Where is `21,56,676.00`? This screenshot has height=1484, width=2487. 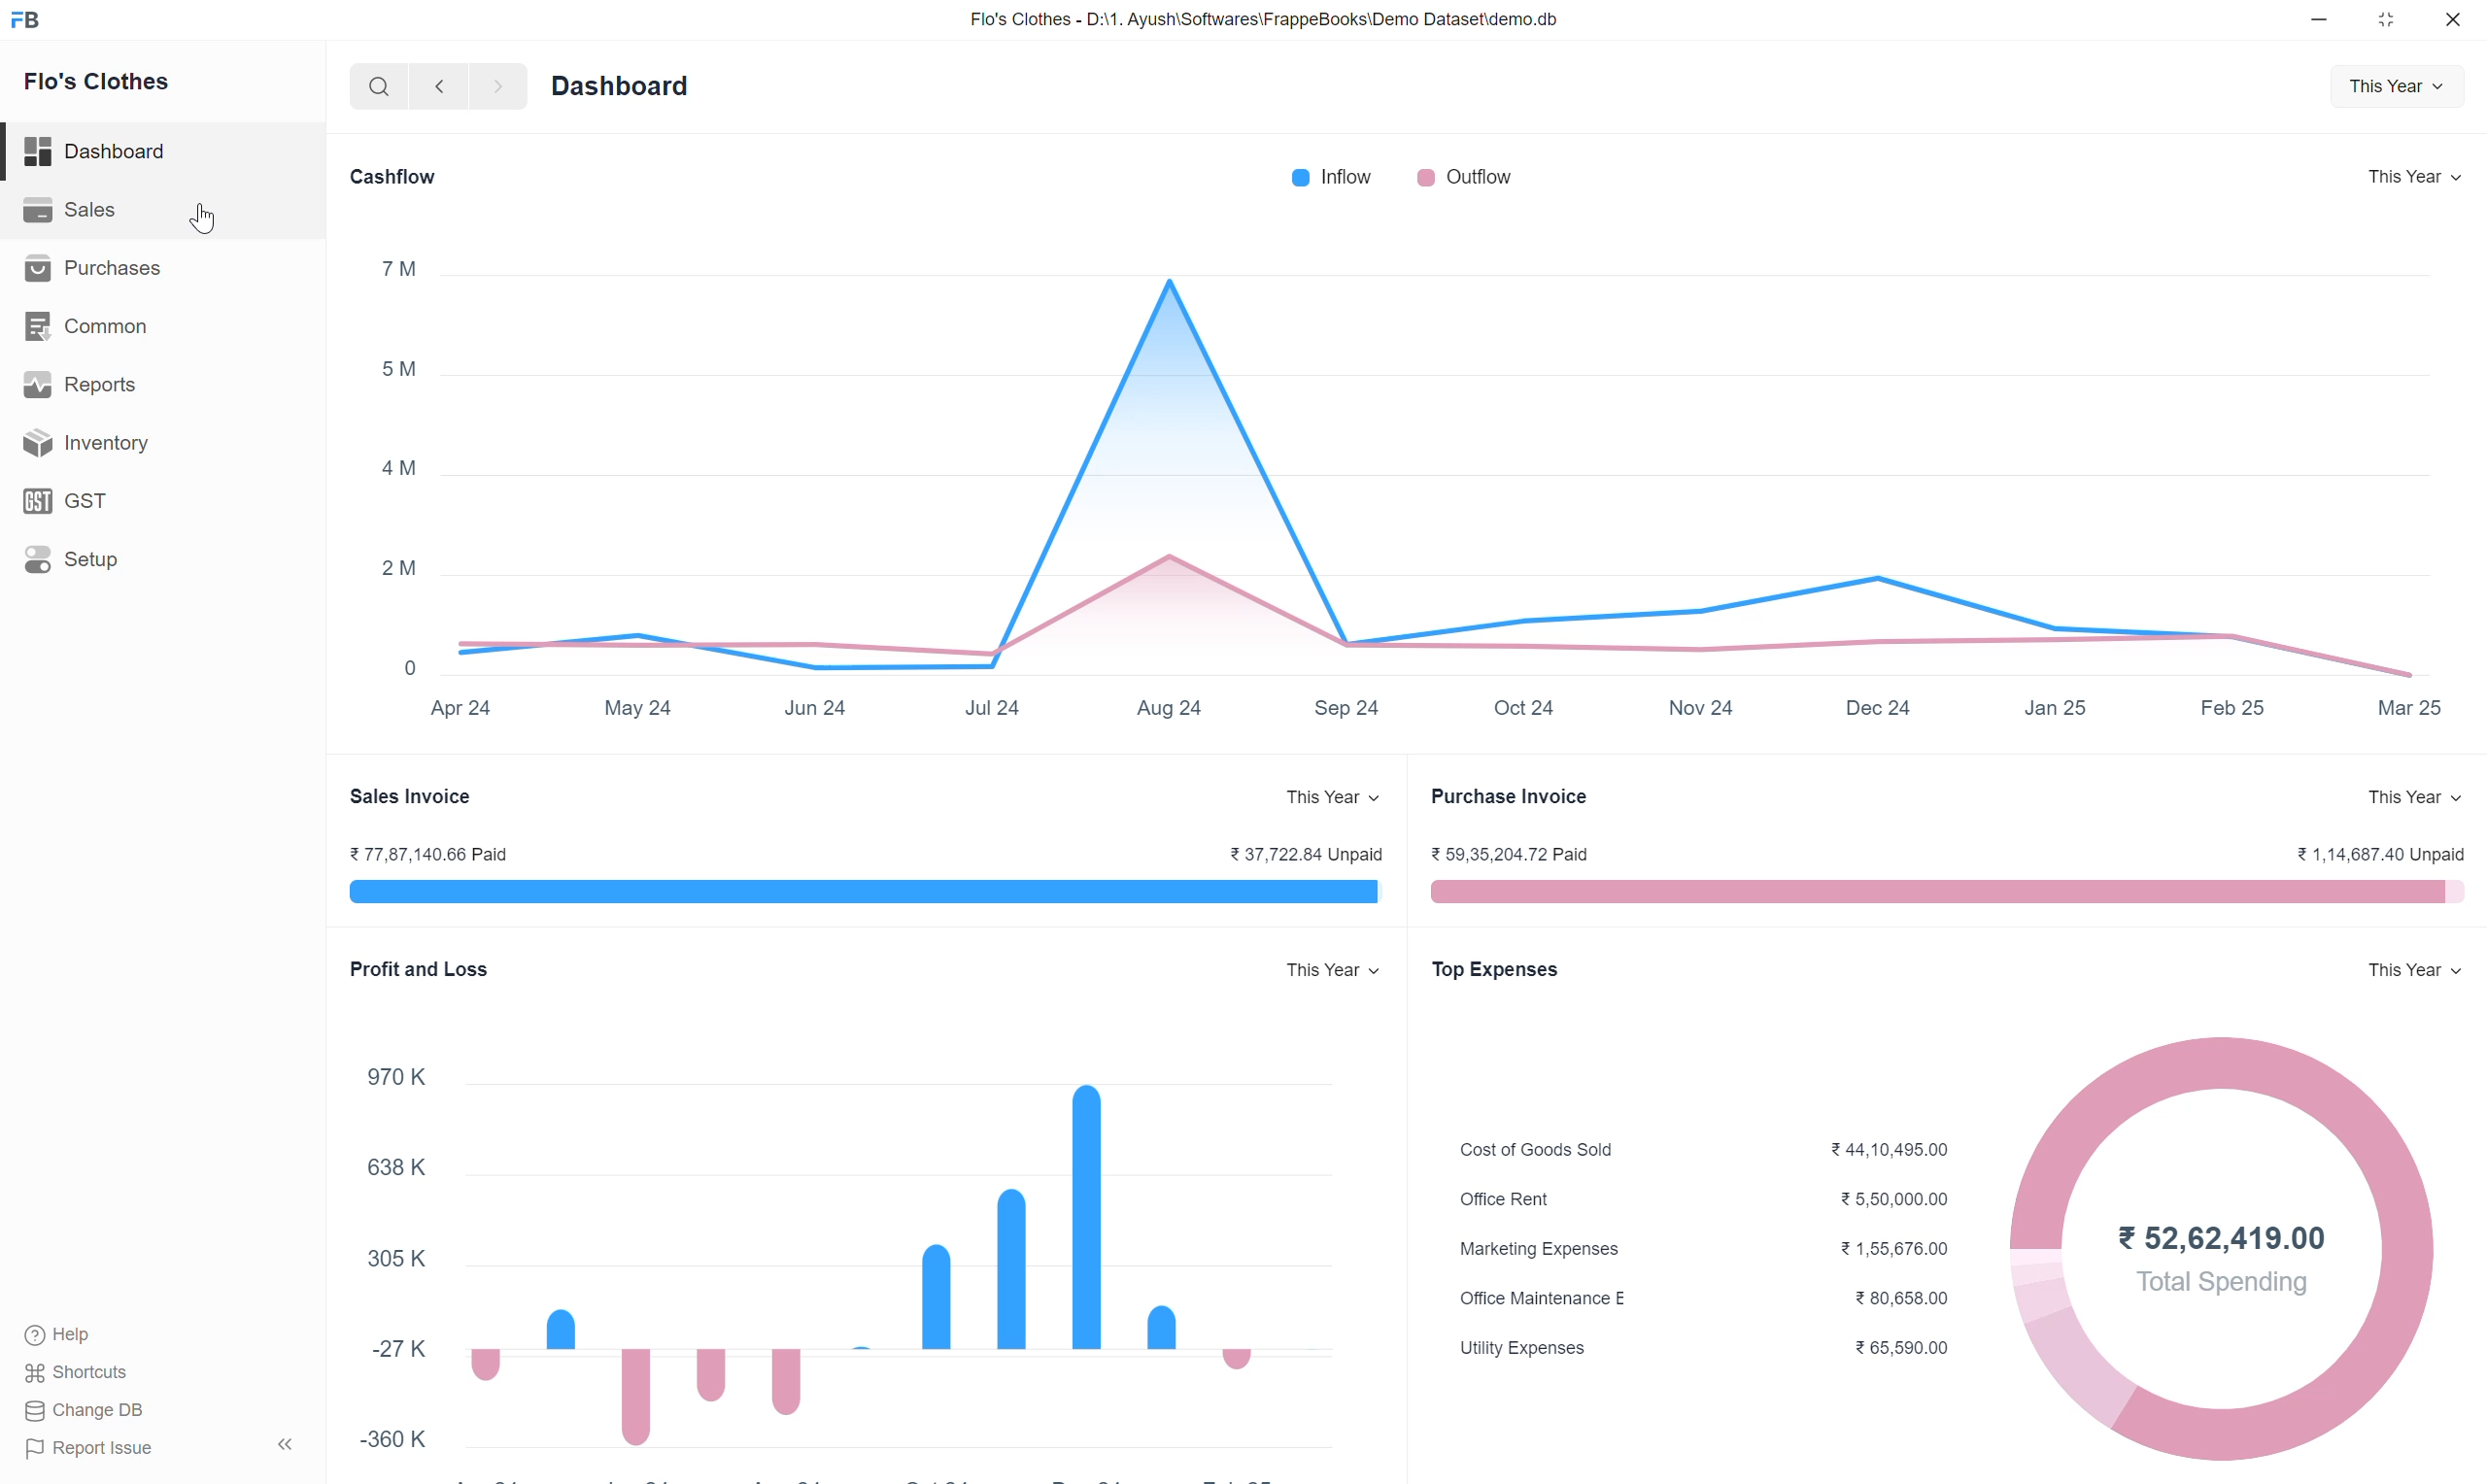 21,56,676.00 is located at coordinates (1897, 1247).